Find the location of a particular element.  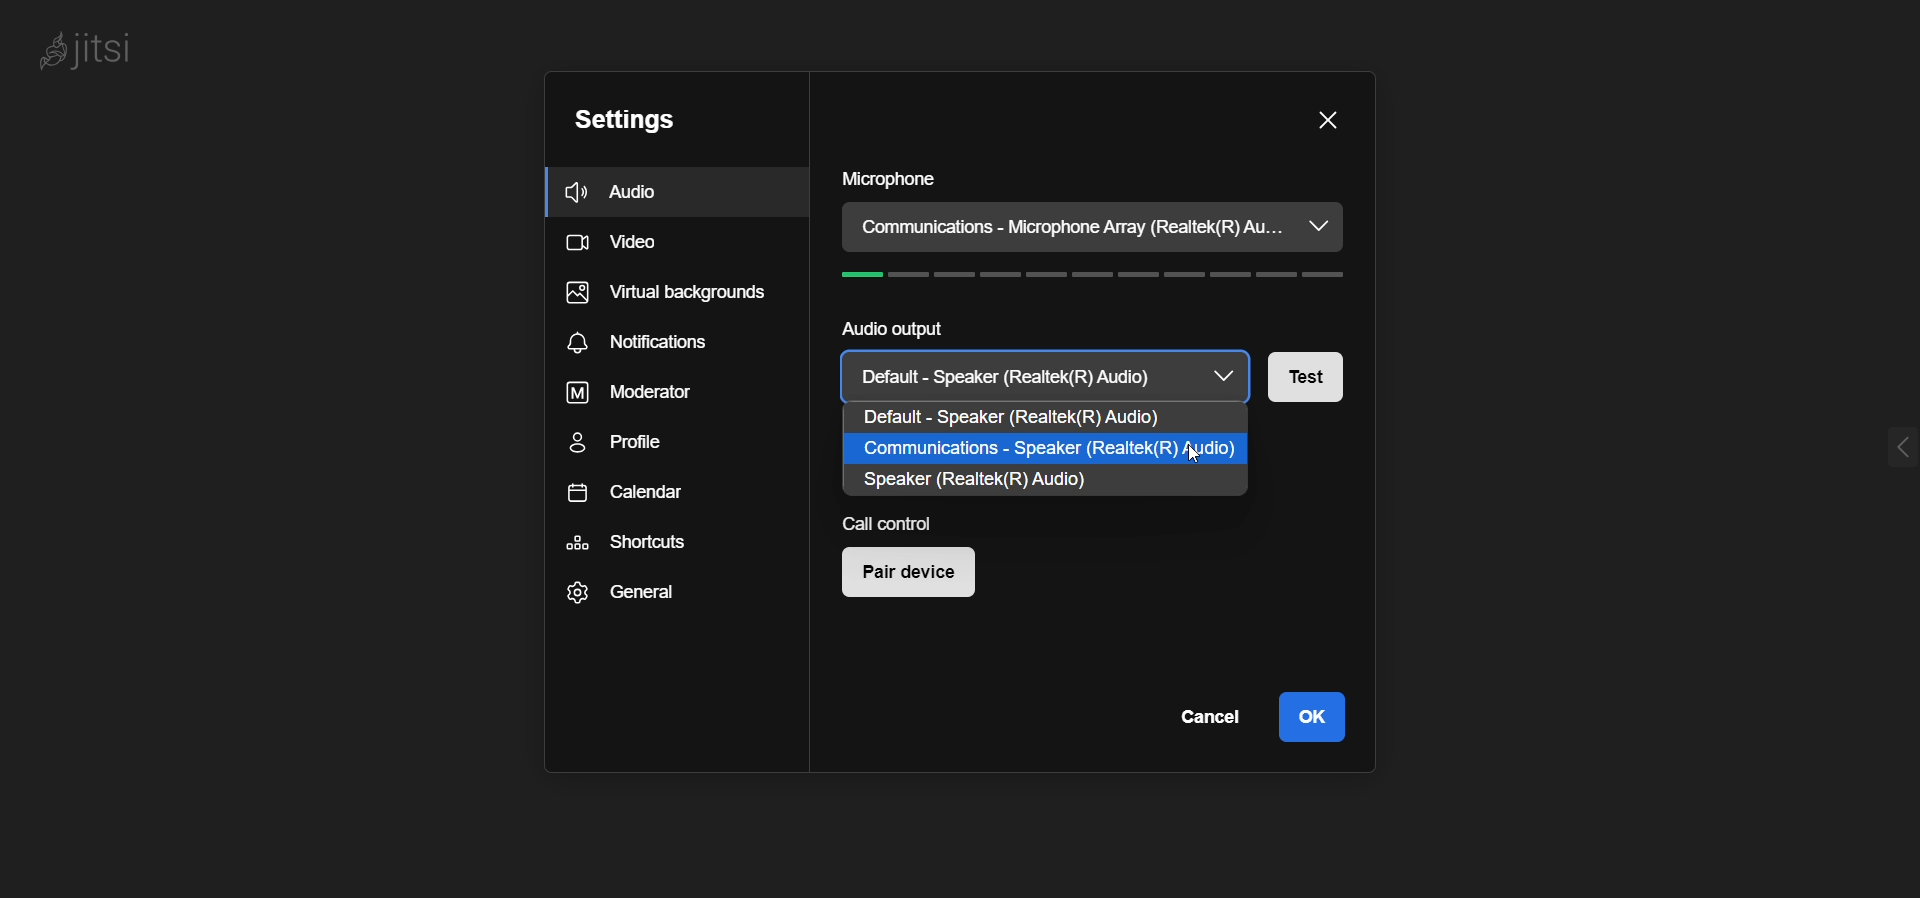

realtek speaker is located at coordinates (988, 484).